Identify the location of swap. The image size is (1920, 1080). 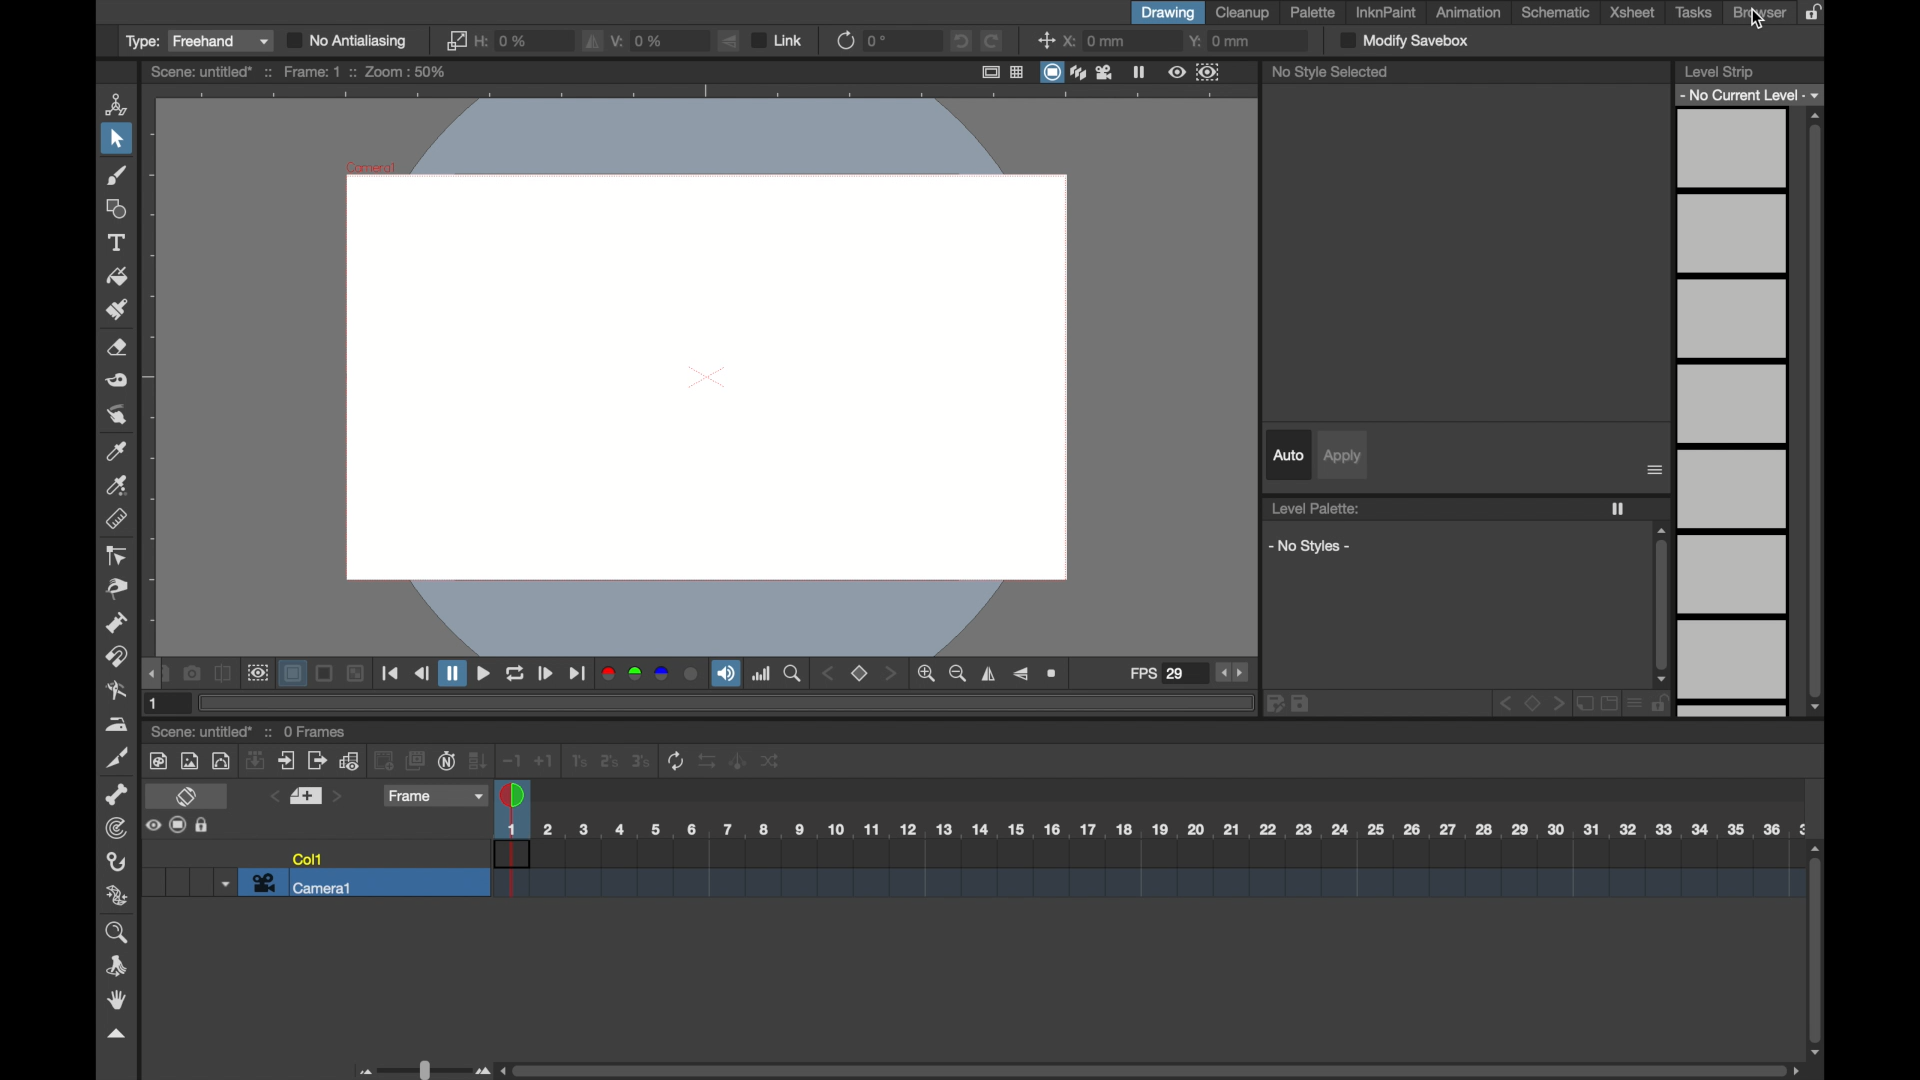
(707, 760).